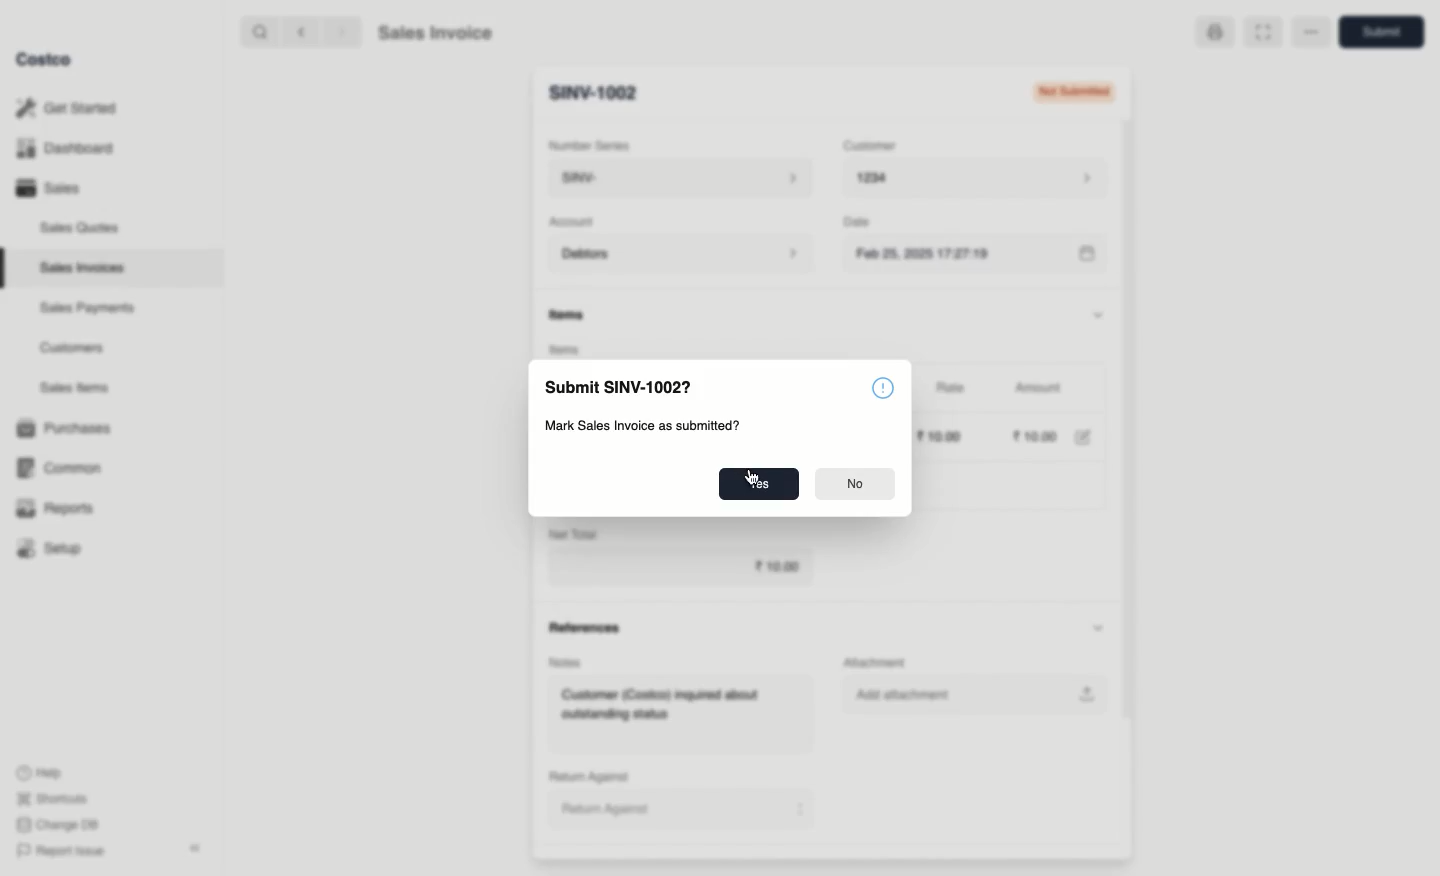 This screenshot has width=1440, height=876. I want to click on Forward, so click(341, 33).